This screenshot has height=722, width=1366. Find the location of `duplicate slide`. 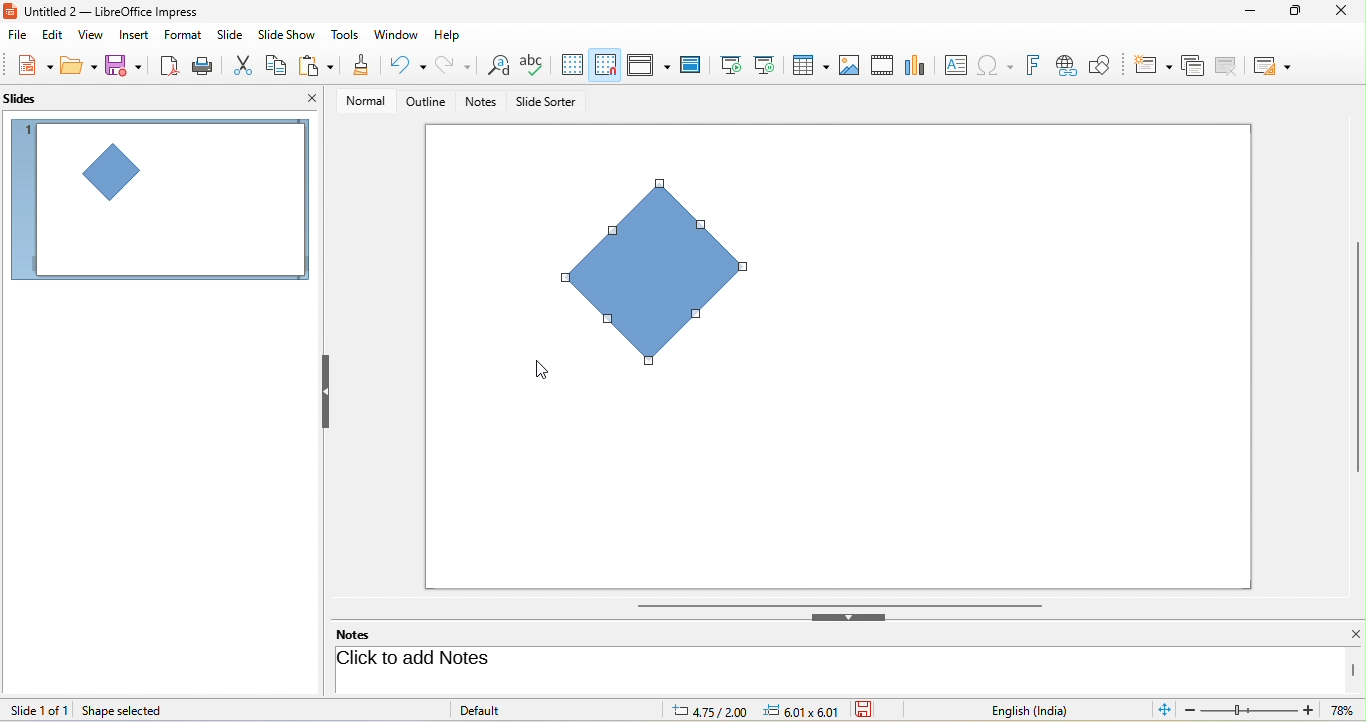

duplicate slide is located at coordinates (1192, 64).